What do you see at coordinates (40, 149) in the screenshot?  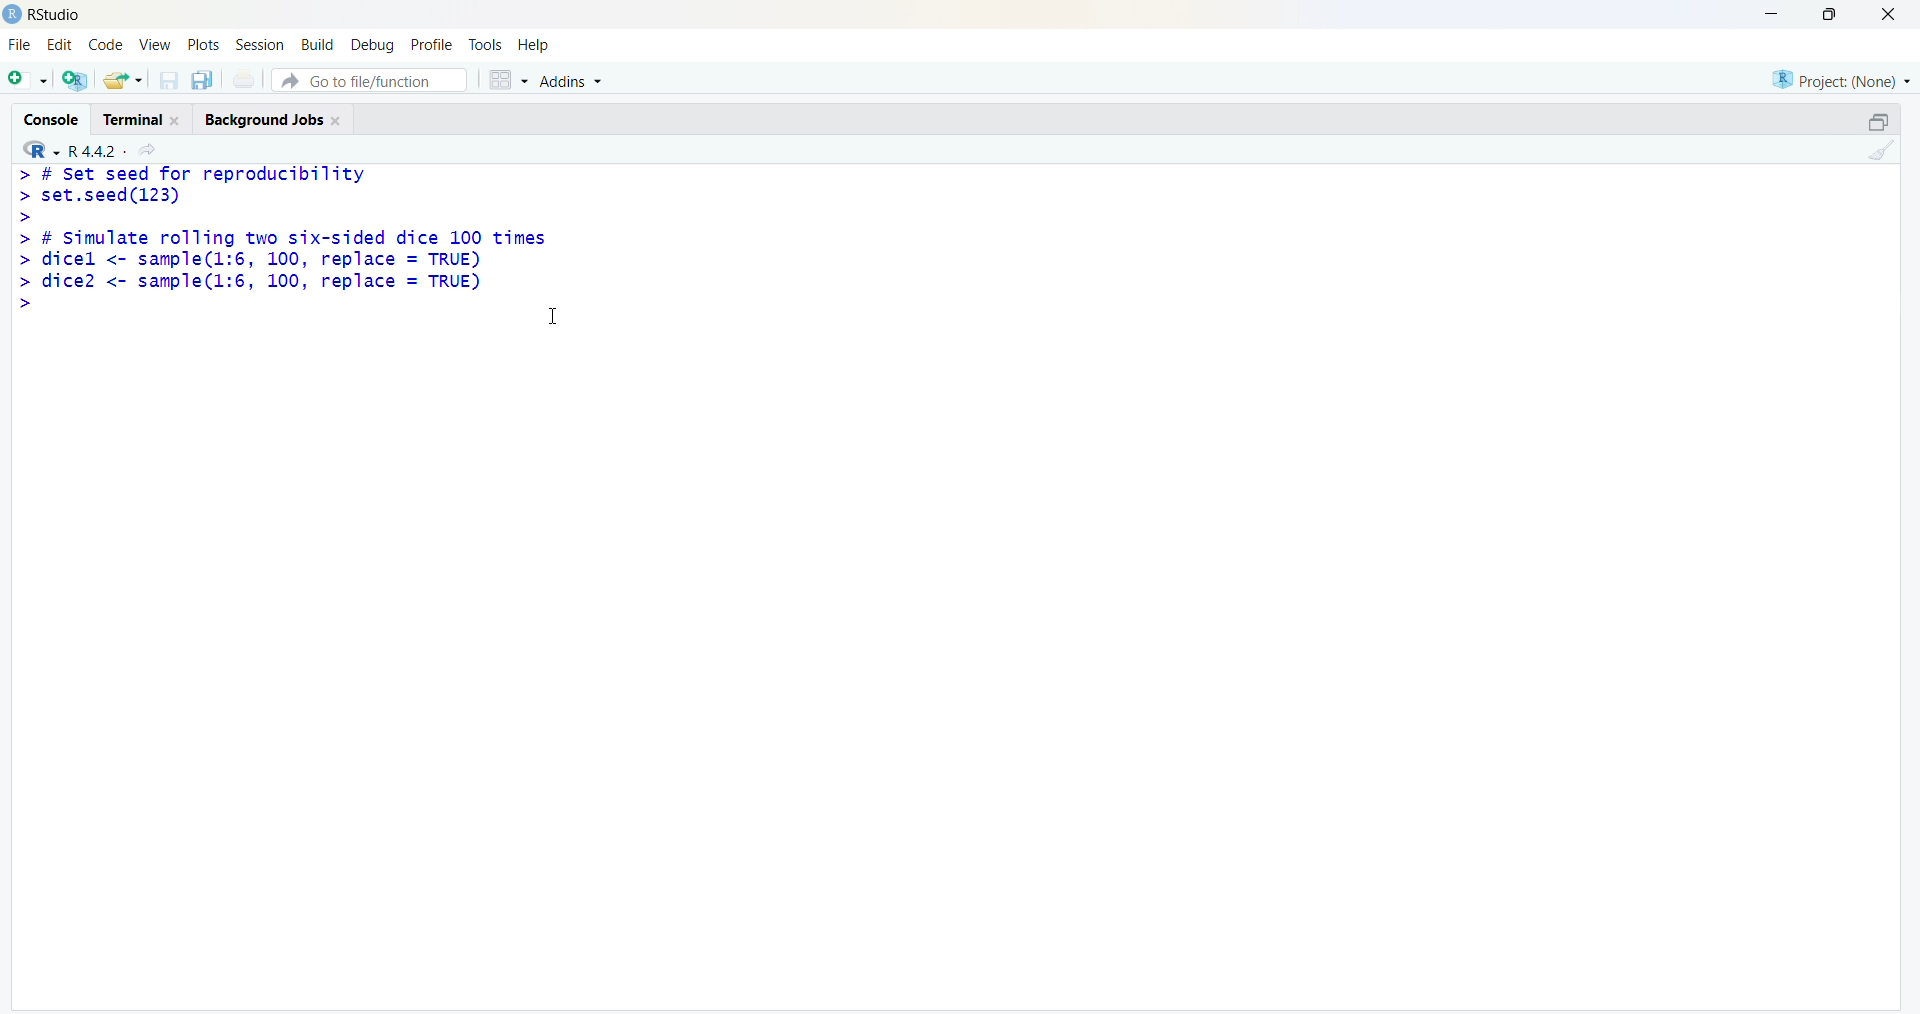 I see `R` at bounding box center [40, 149].